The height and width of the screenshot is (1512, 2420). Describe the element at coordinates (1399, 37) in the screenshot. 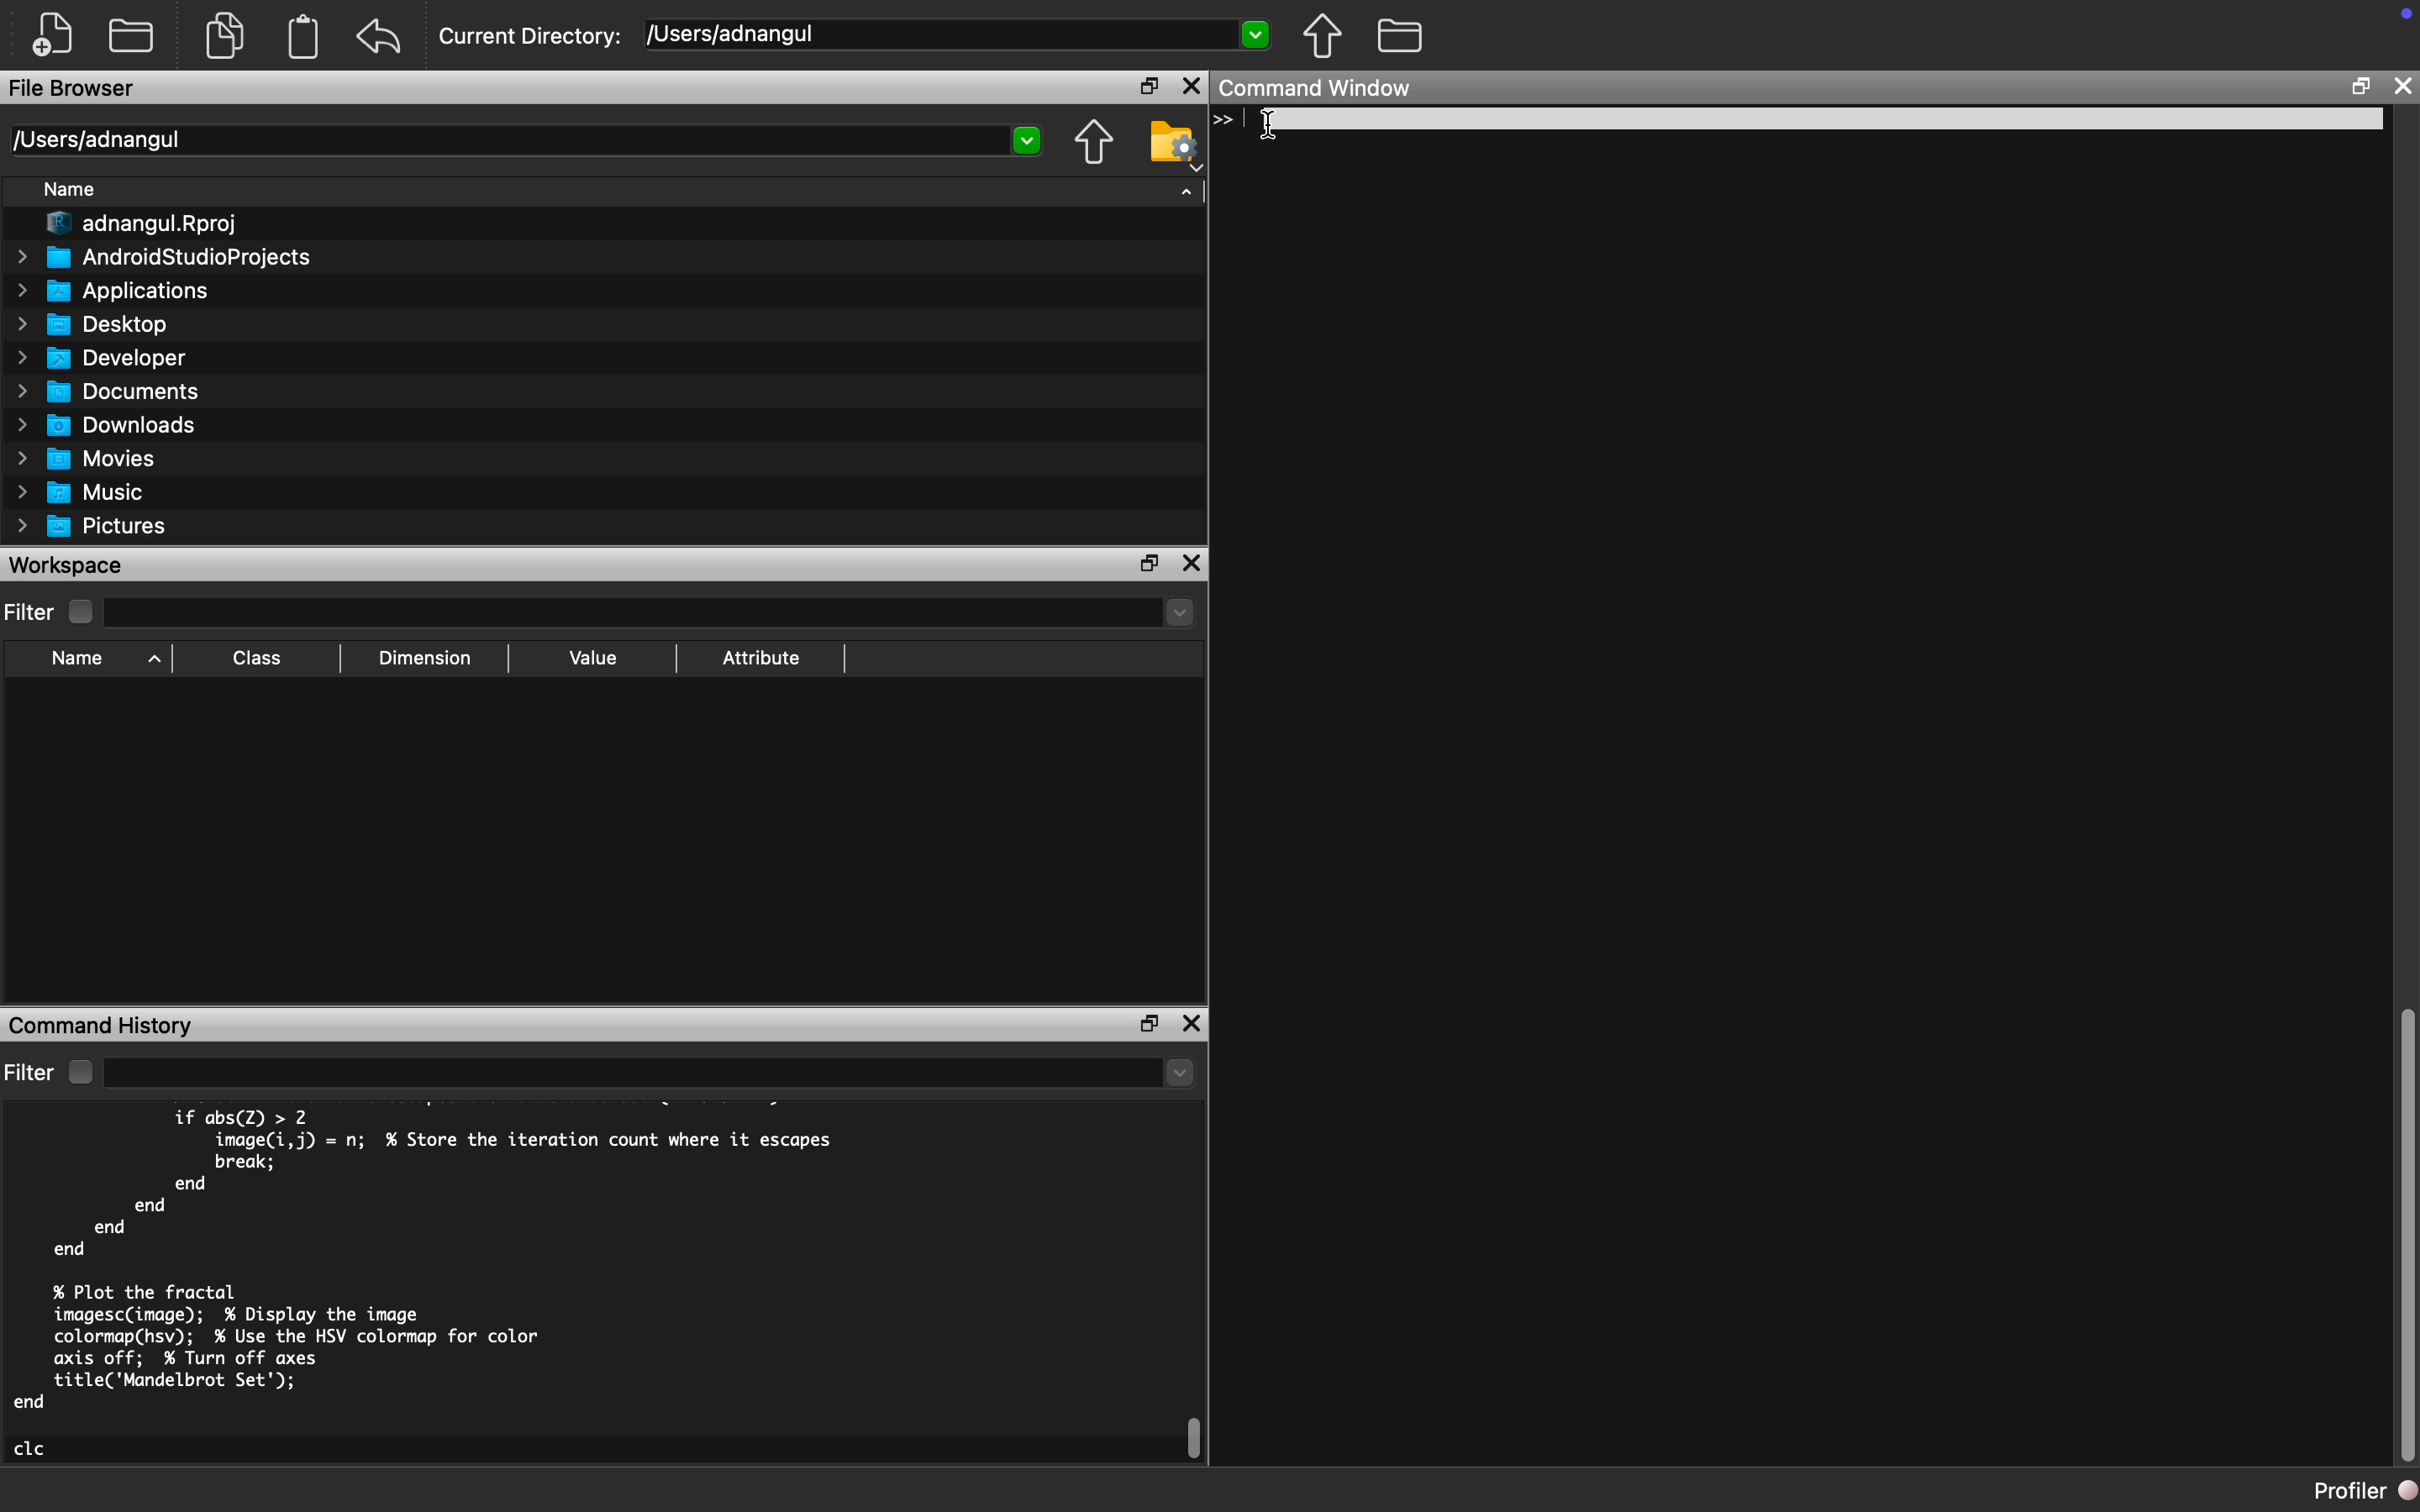

I see `Folder` at that location.